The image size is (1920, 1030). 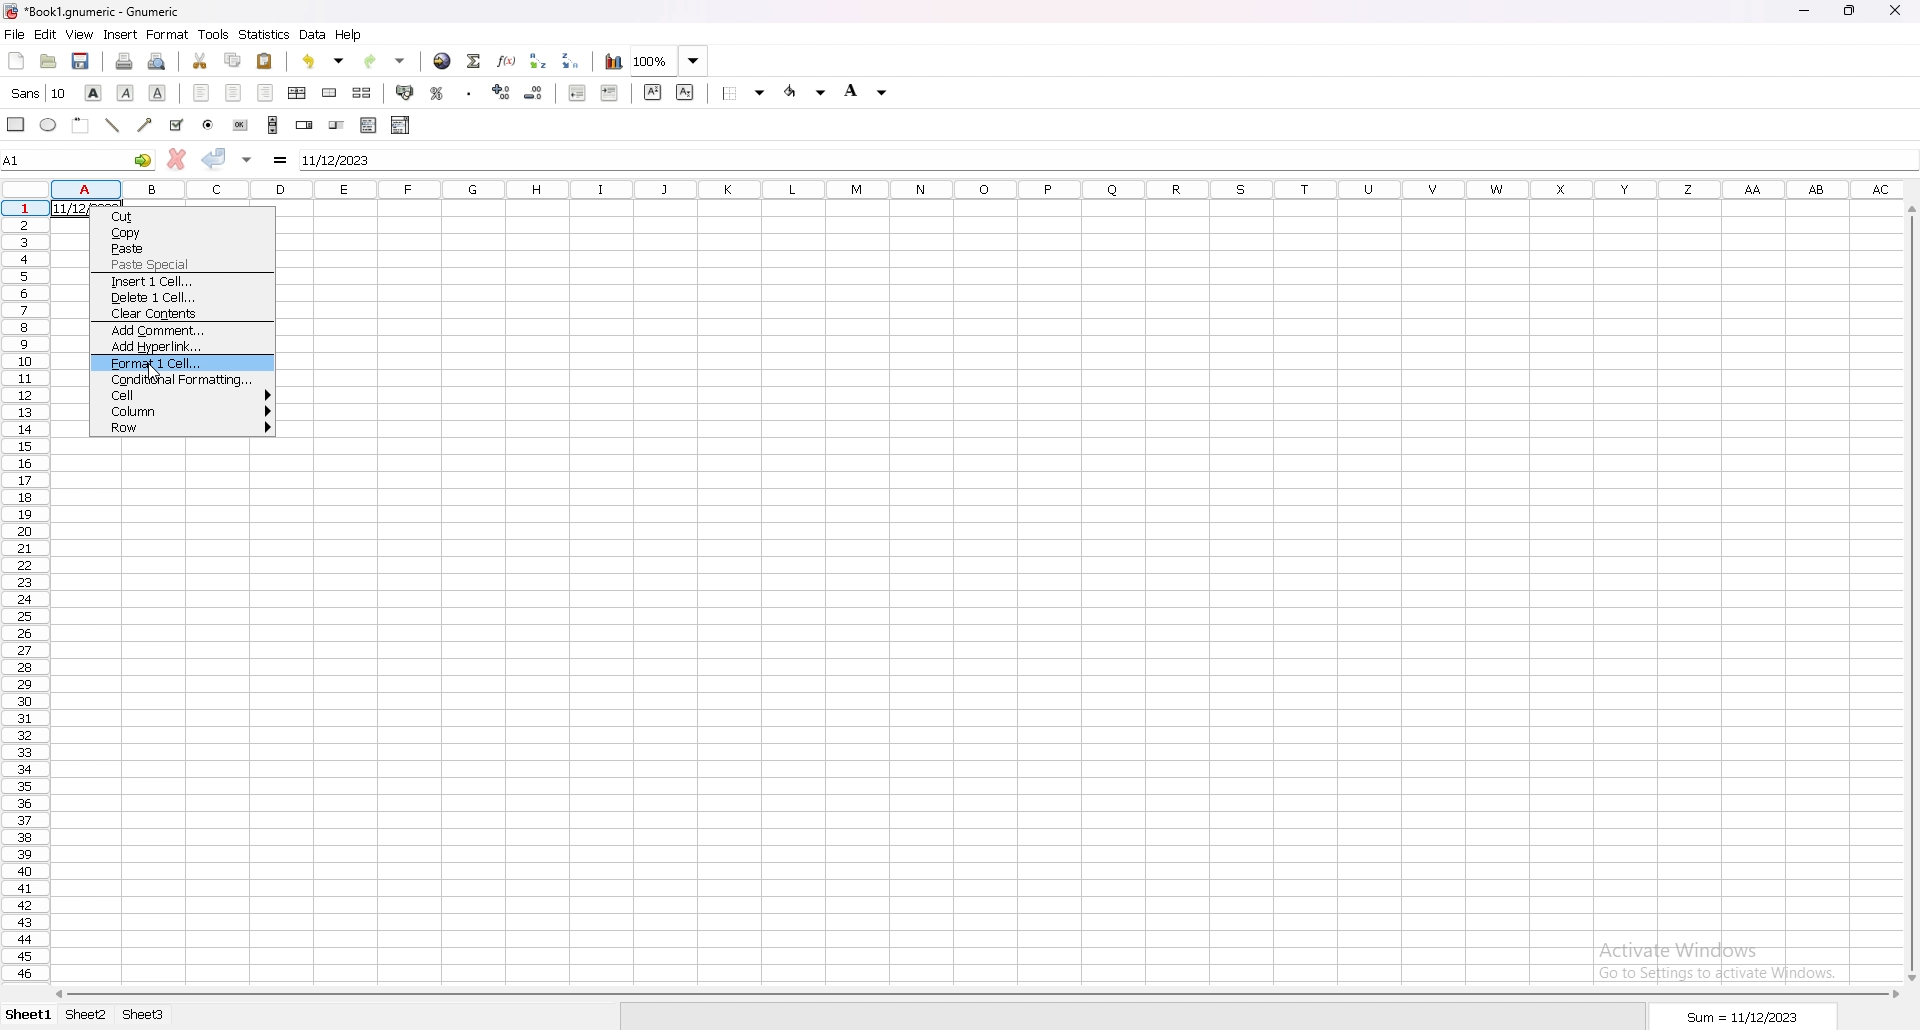 I want to click on date, so click(x=341, y=160).